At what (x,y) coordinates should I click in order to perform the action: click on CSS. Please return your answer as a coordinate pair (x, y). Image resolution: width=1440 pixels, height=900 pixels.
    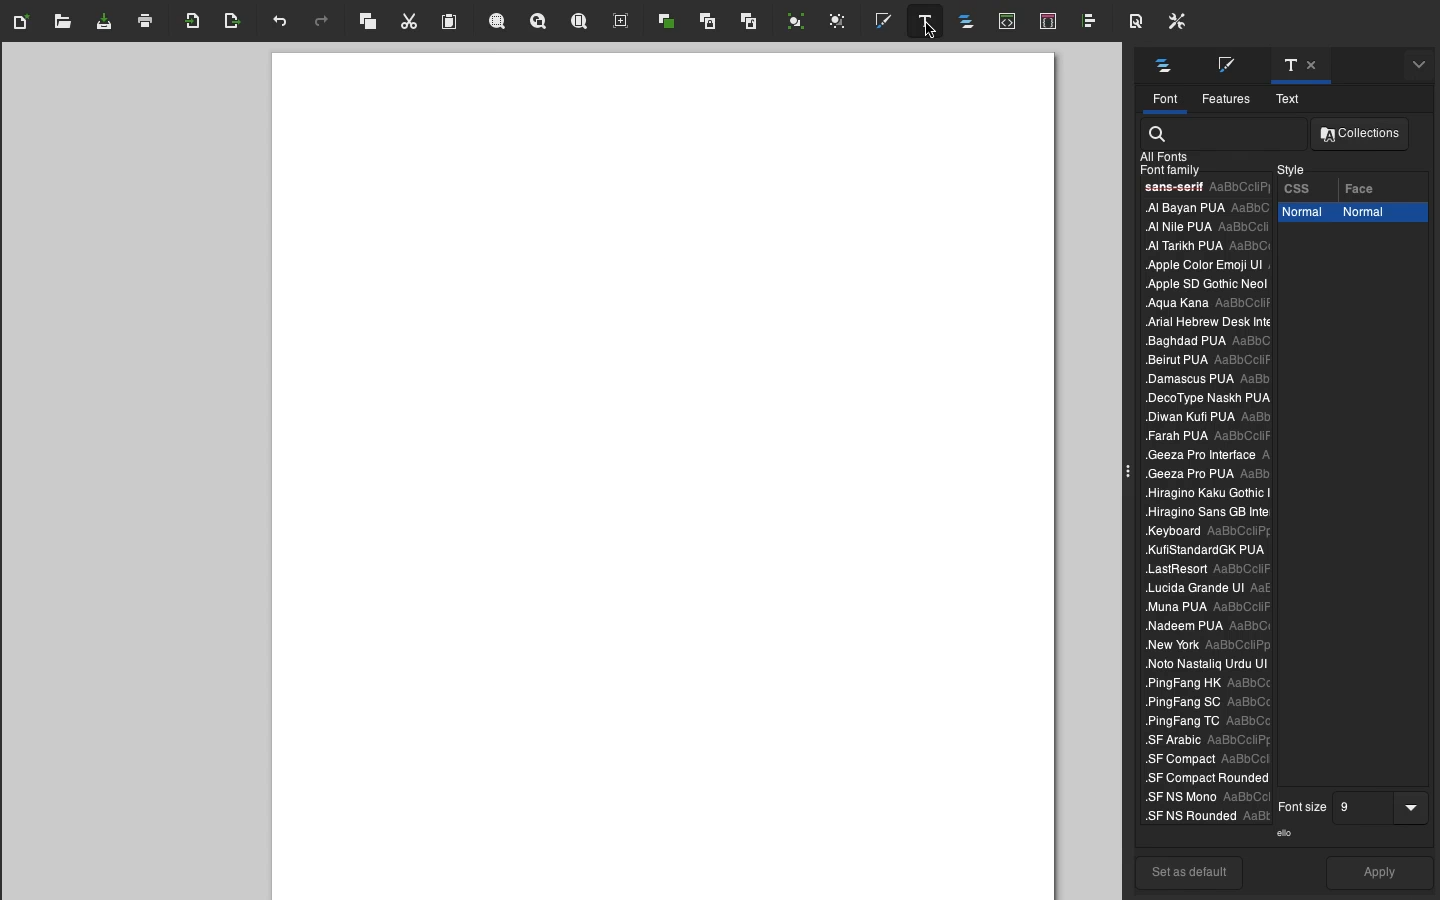
    Looking at the image, I should click on (1300, 187).